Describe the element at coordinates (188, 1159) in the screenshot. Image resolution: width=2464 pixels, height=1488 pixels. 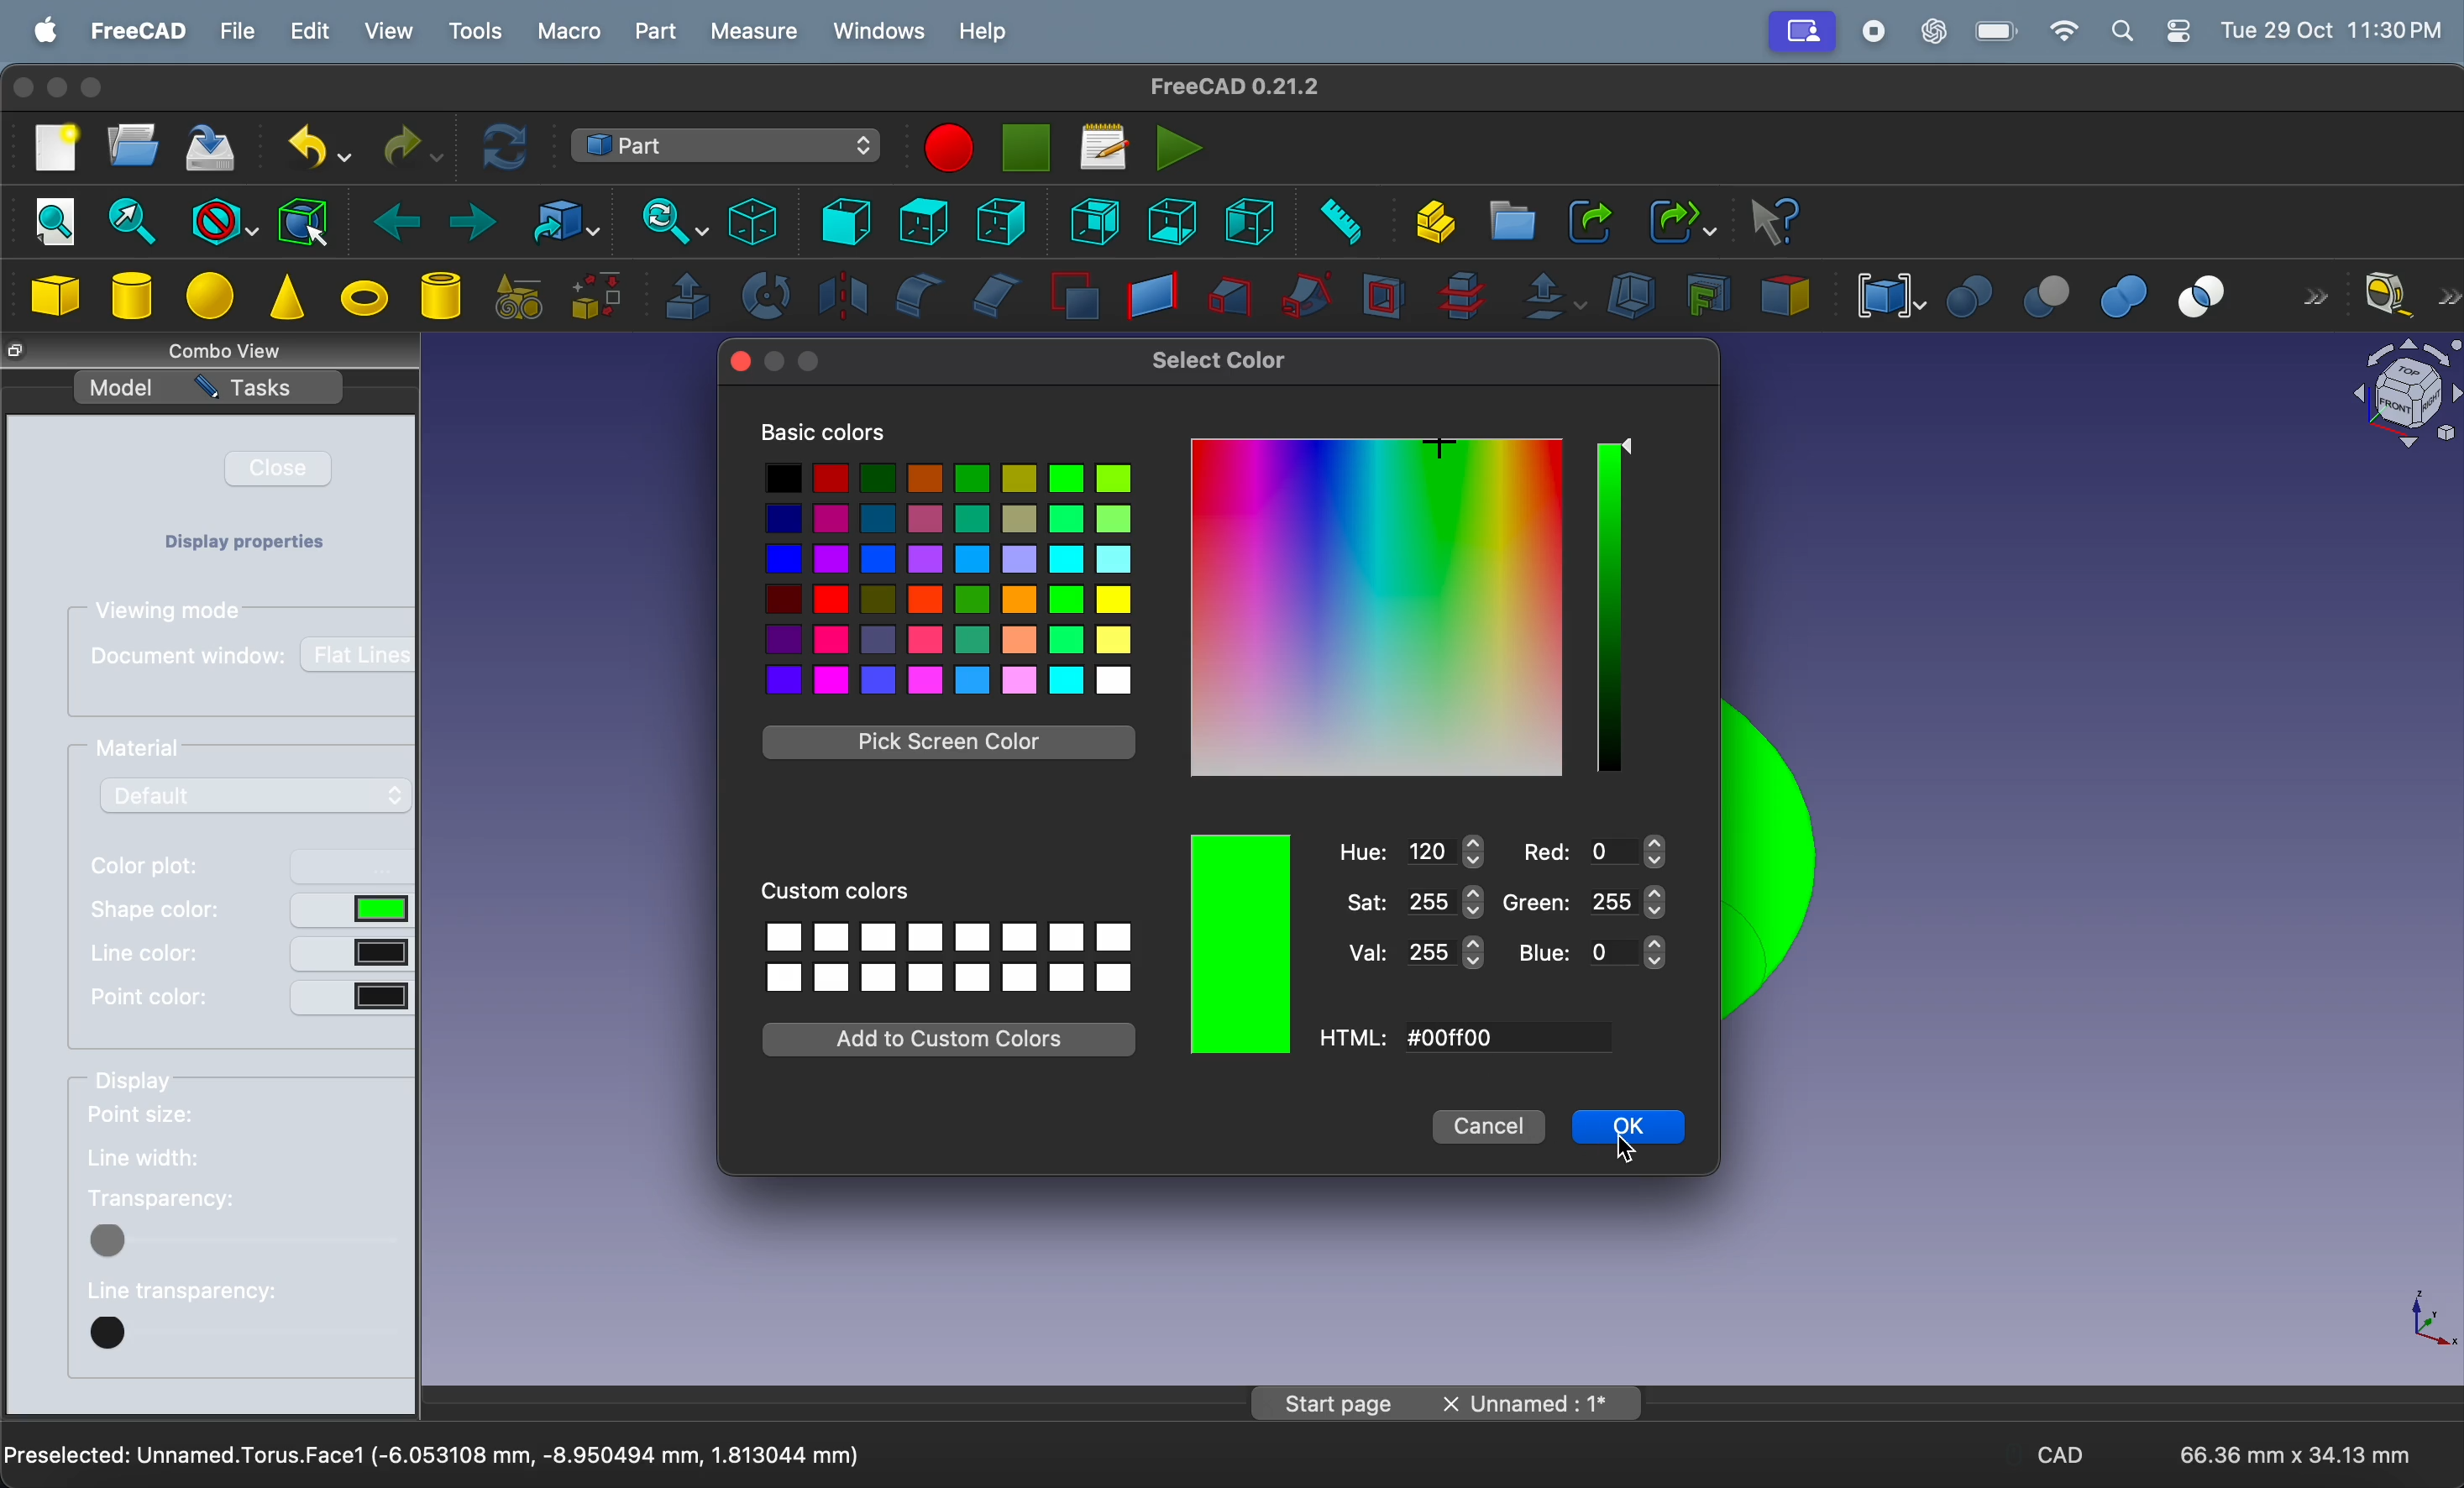
I see `line width` at that location.